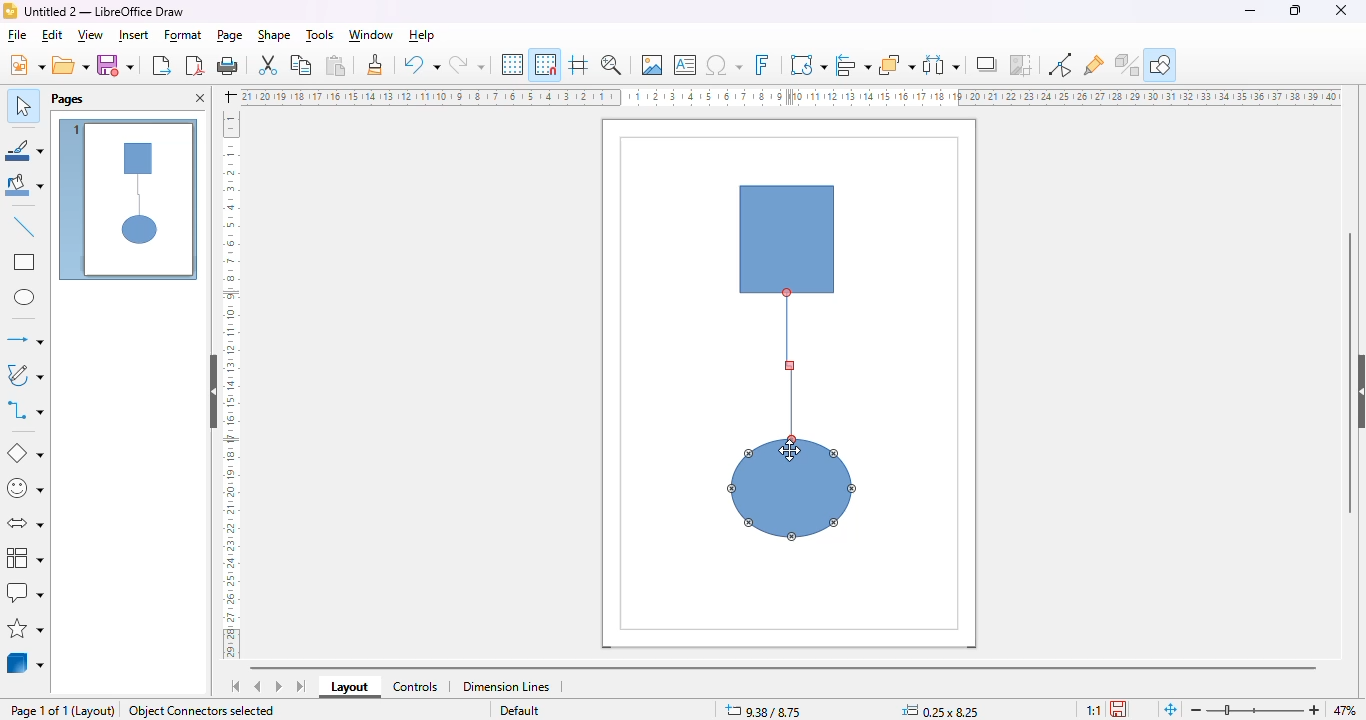 The width and height of the screenshot is (1366, 720). What do you see at coordinates (787, 665) in the screenshot?
I see `horizontal scroll bar` at bounding box center [787, 665].